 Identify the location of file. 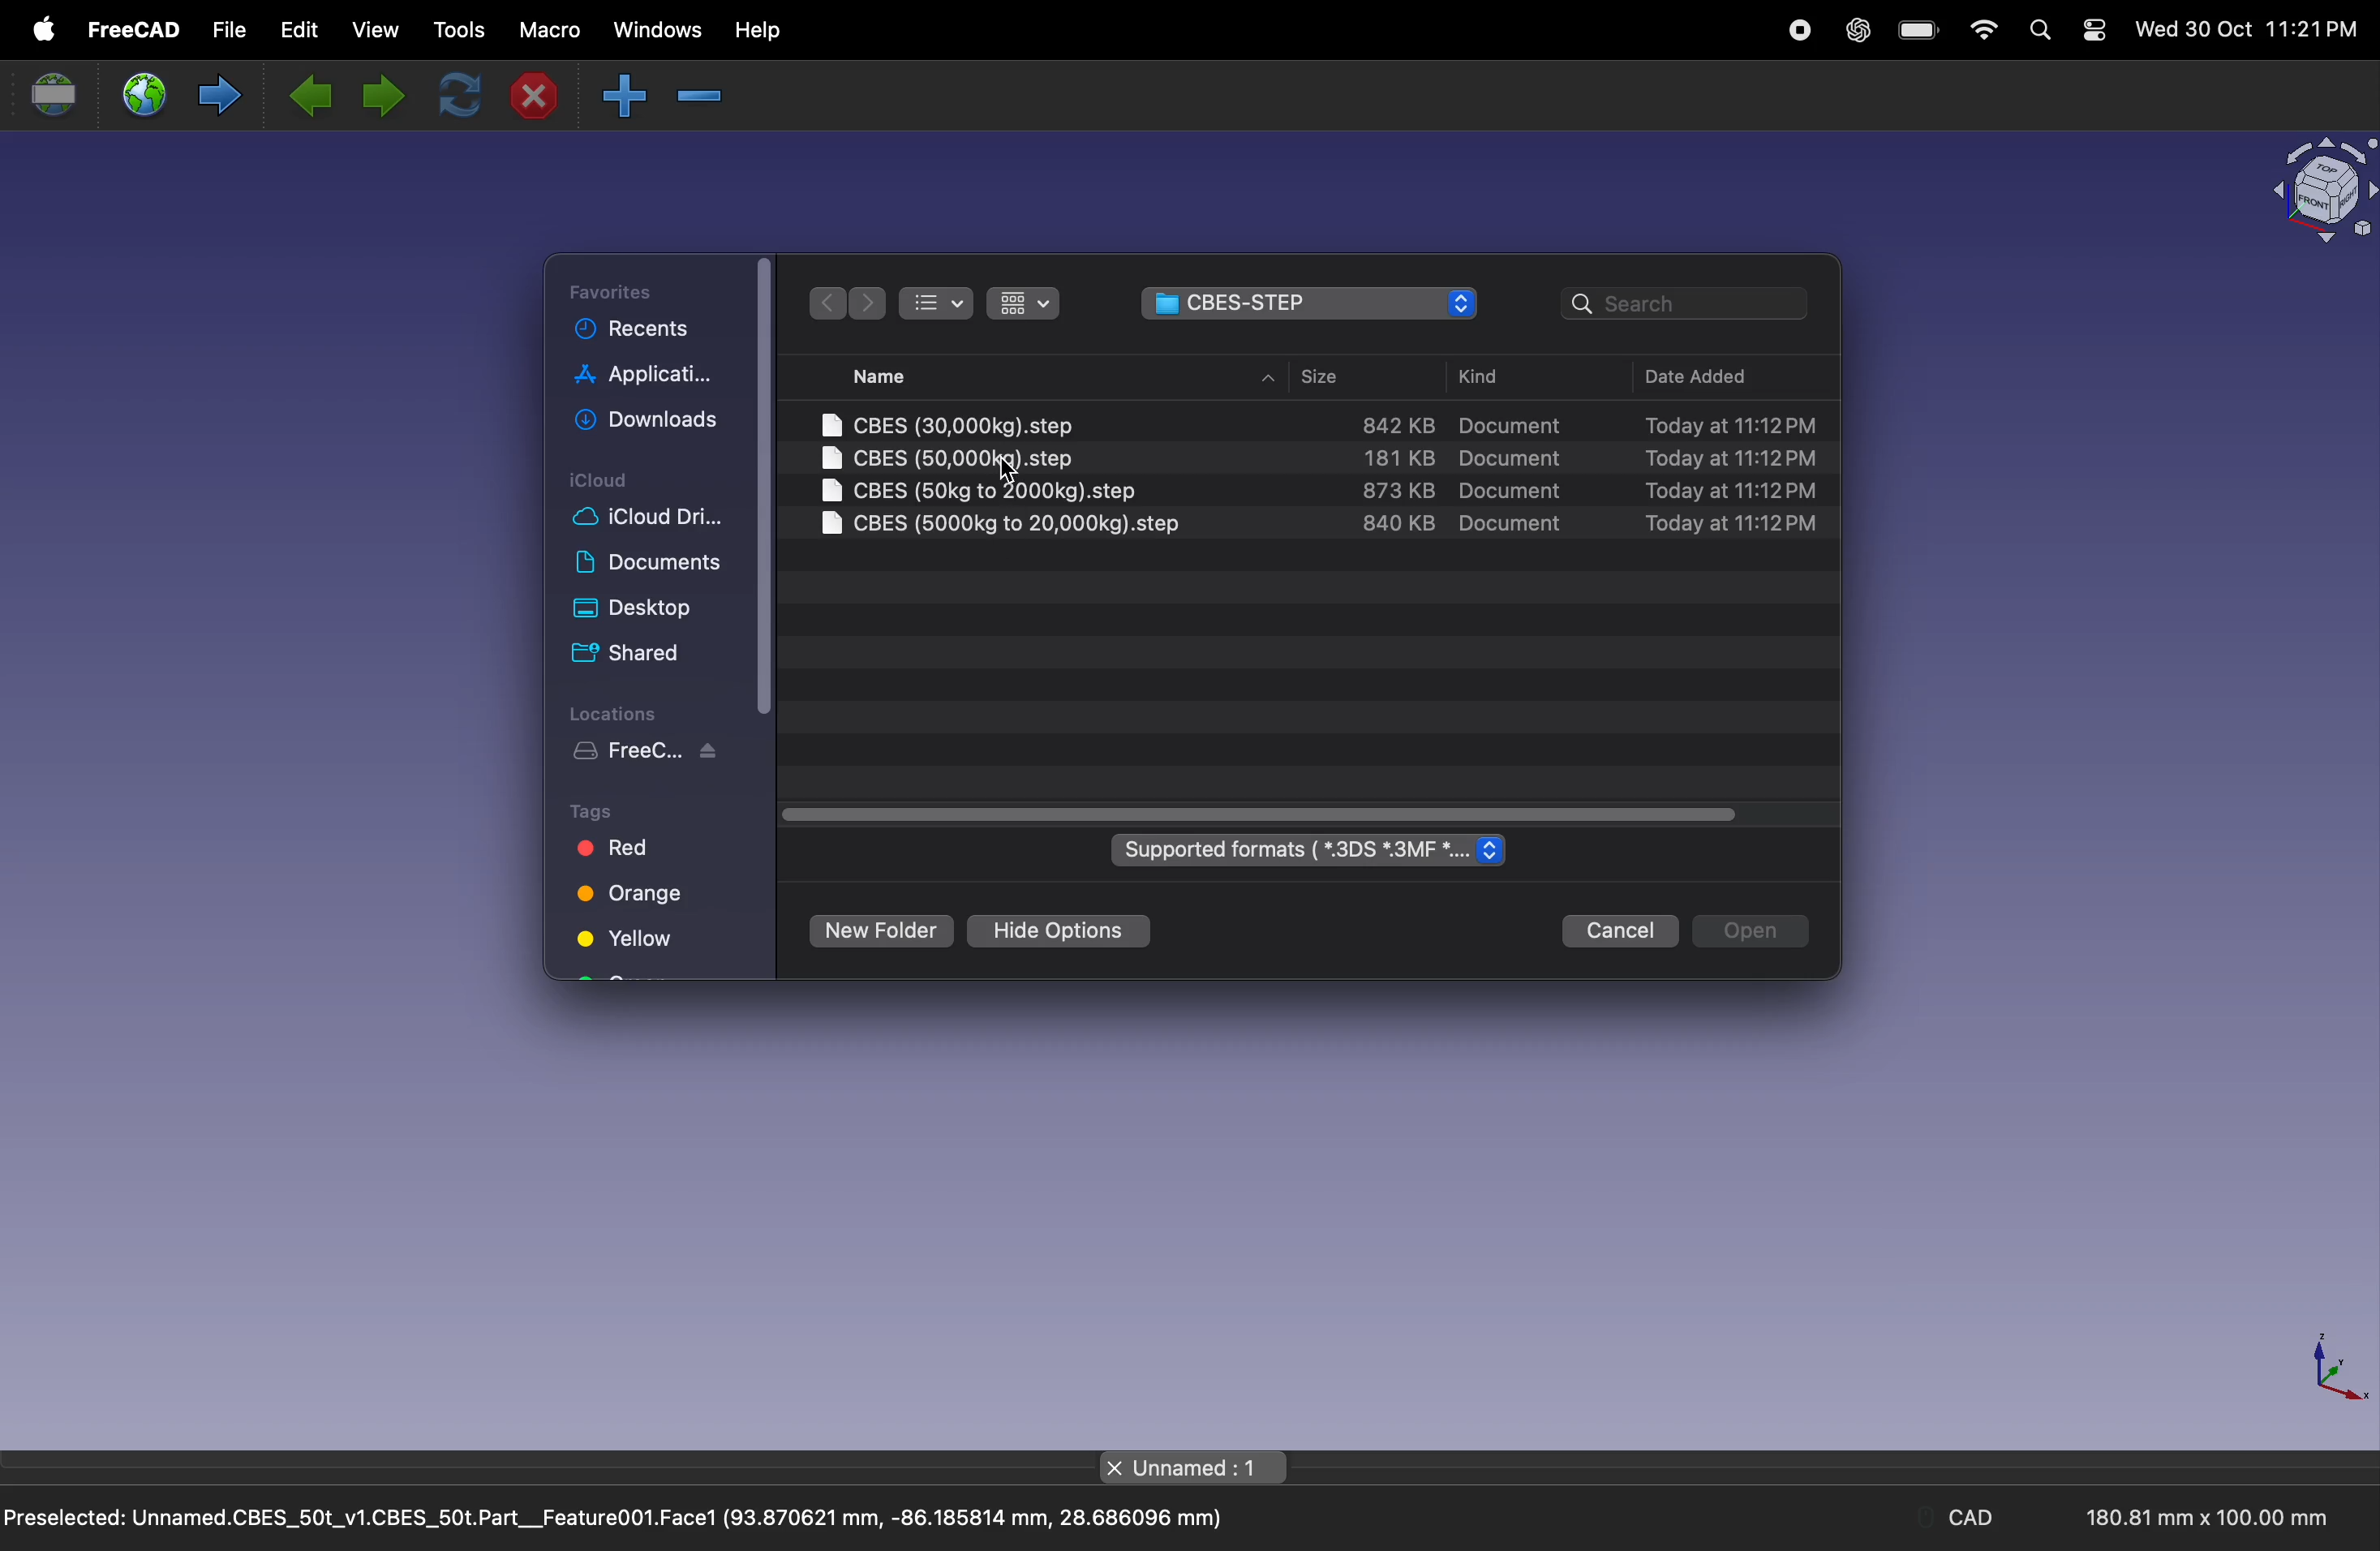
(234, 32).